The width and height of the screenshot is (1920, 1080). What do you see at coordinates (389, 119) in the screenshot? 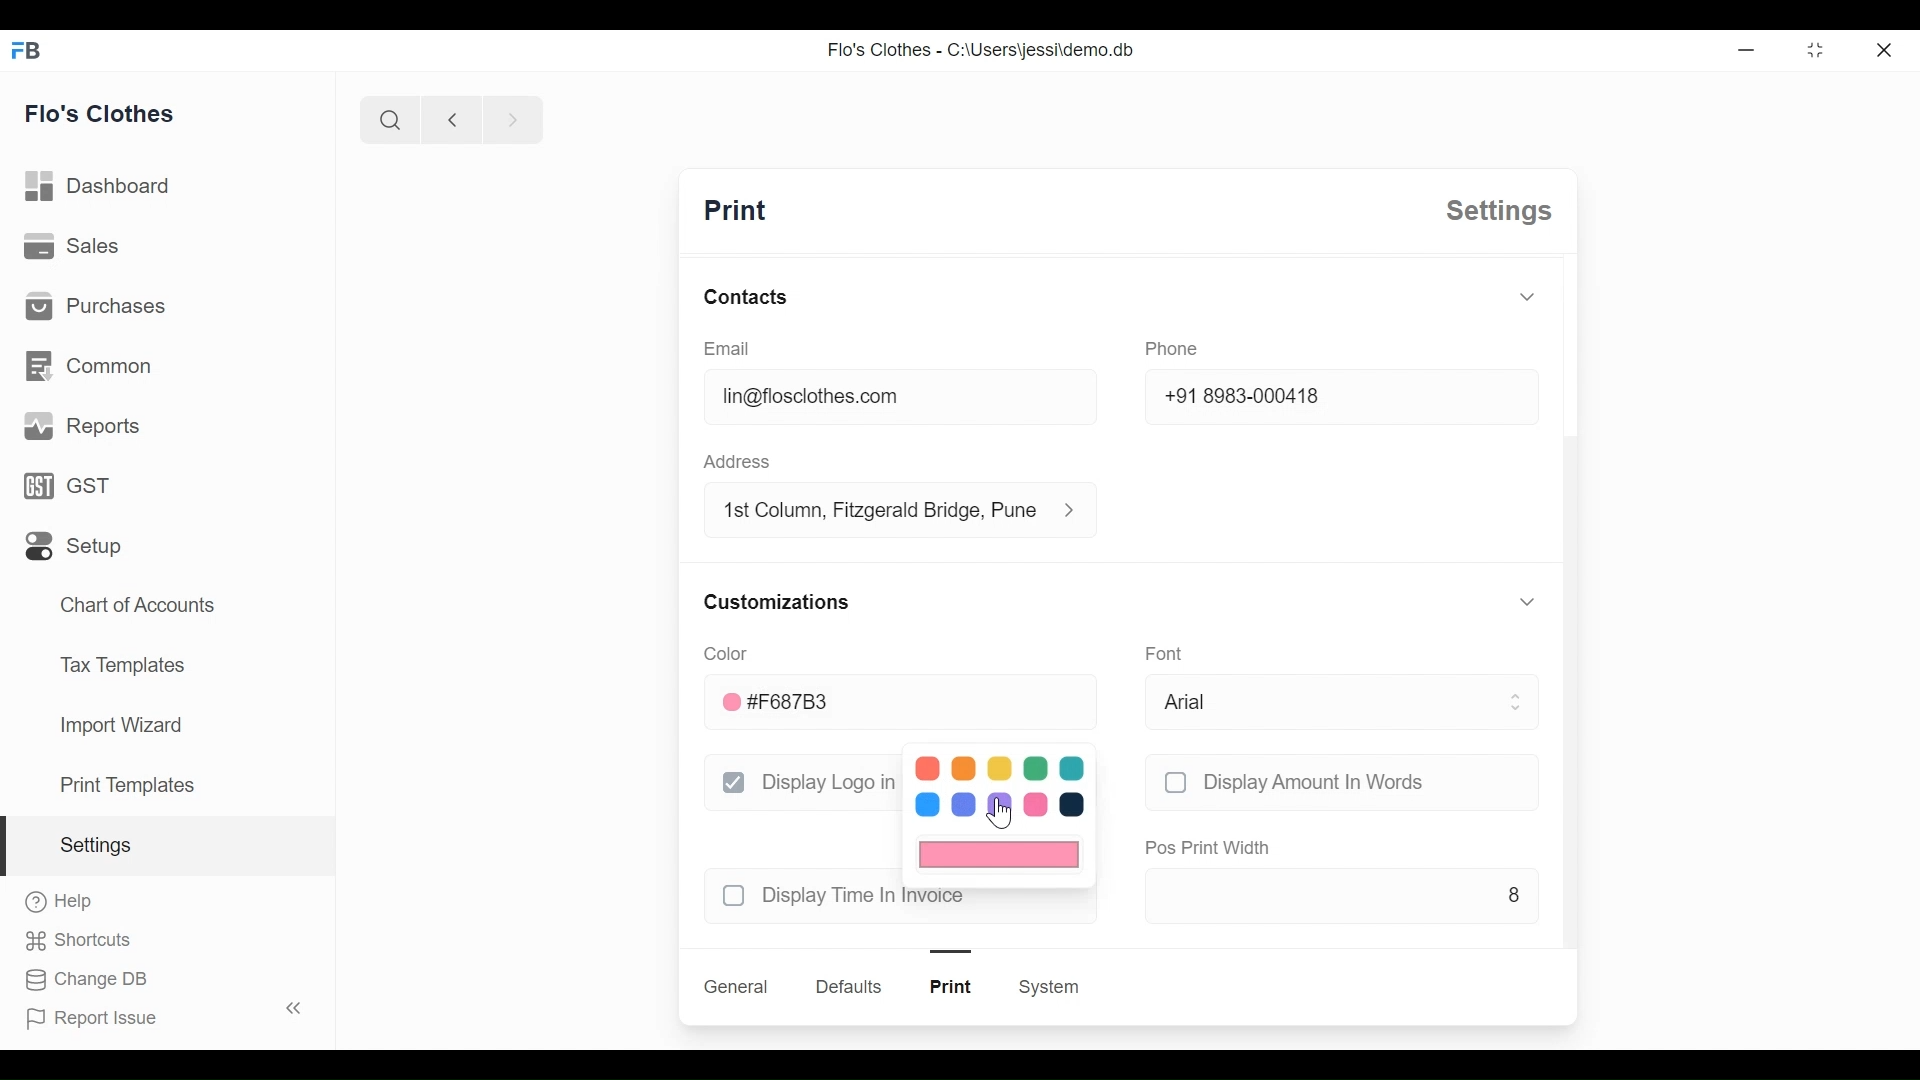
I see `search` at bounding box center [389, 119].